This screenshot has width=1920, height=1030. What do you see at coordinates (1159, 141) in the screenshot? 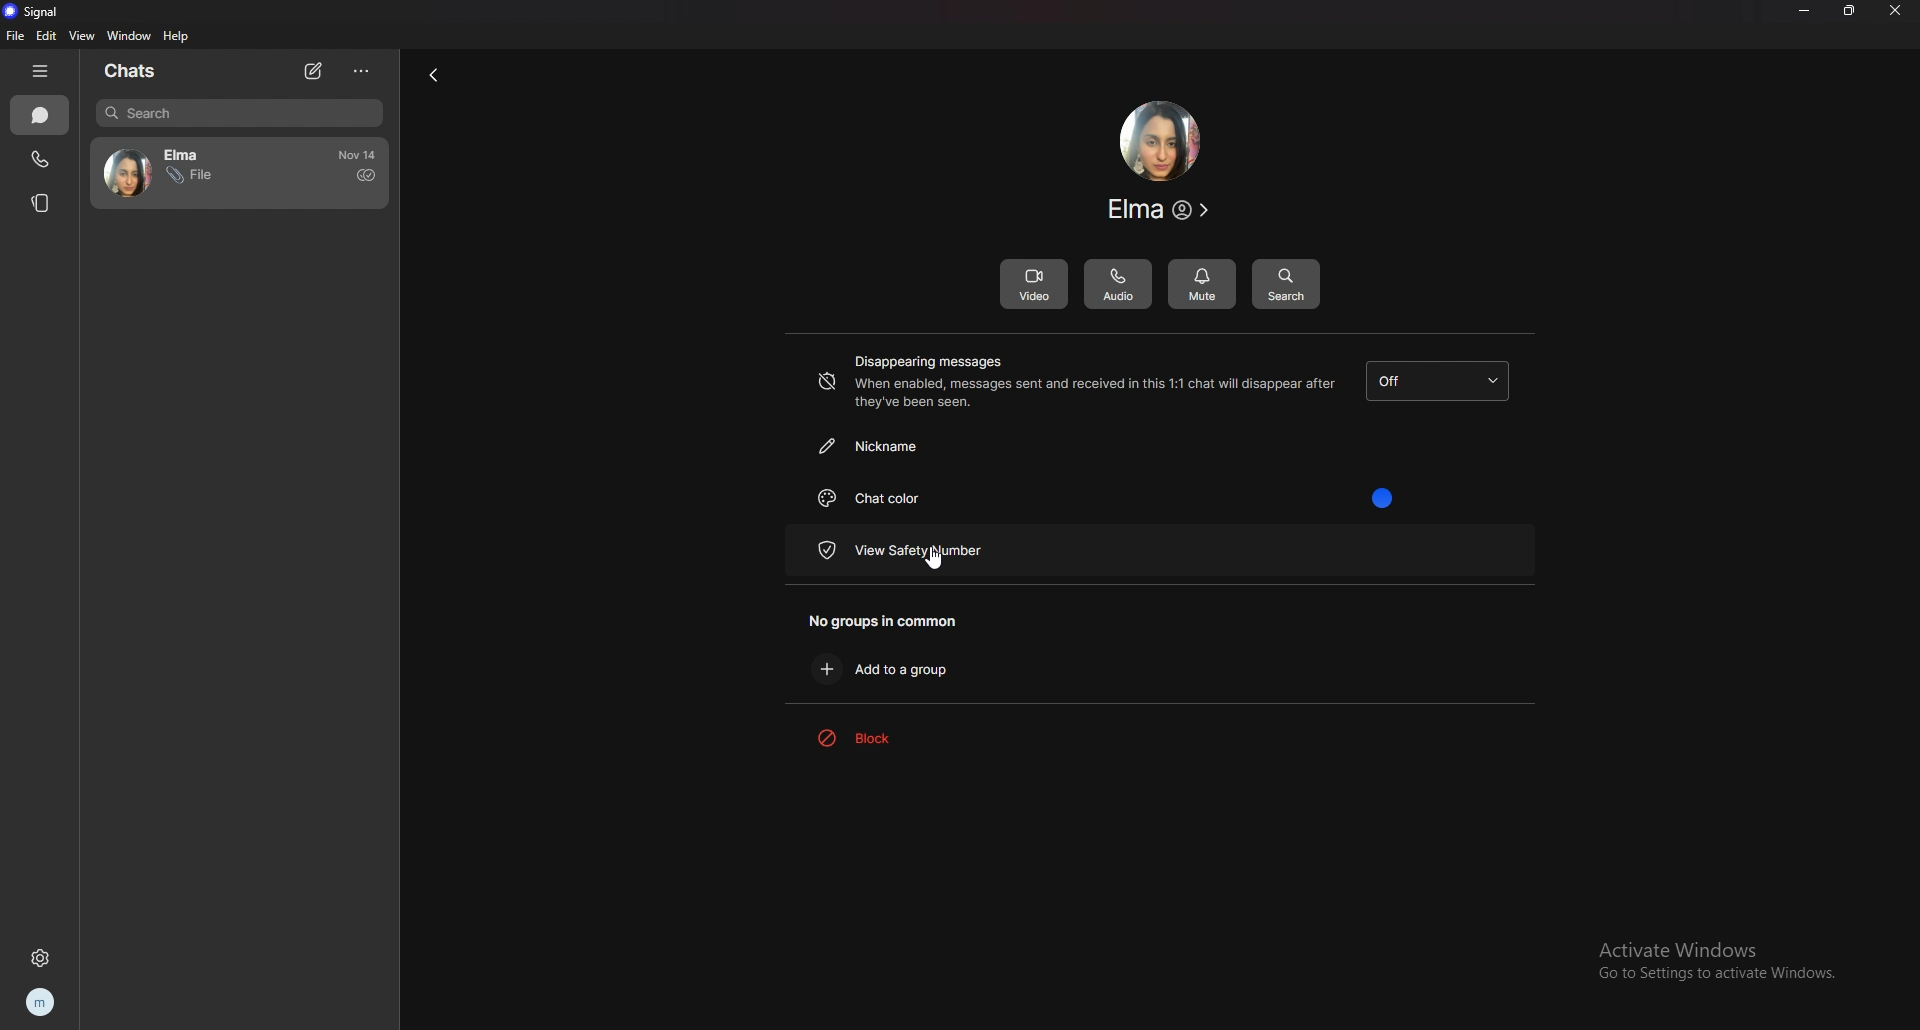
I see `contact photo` at bounding box center [1159, 141].